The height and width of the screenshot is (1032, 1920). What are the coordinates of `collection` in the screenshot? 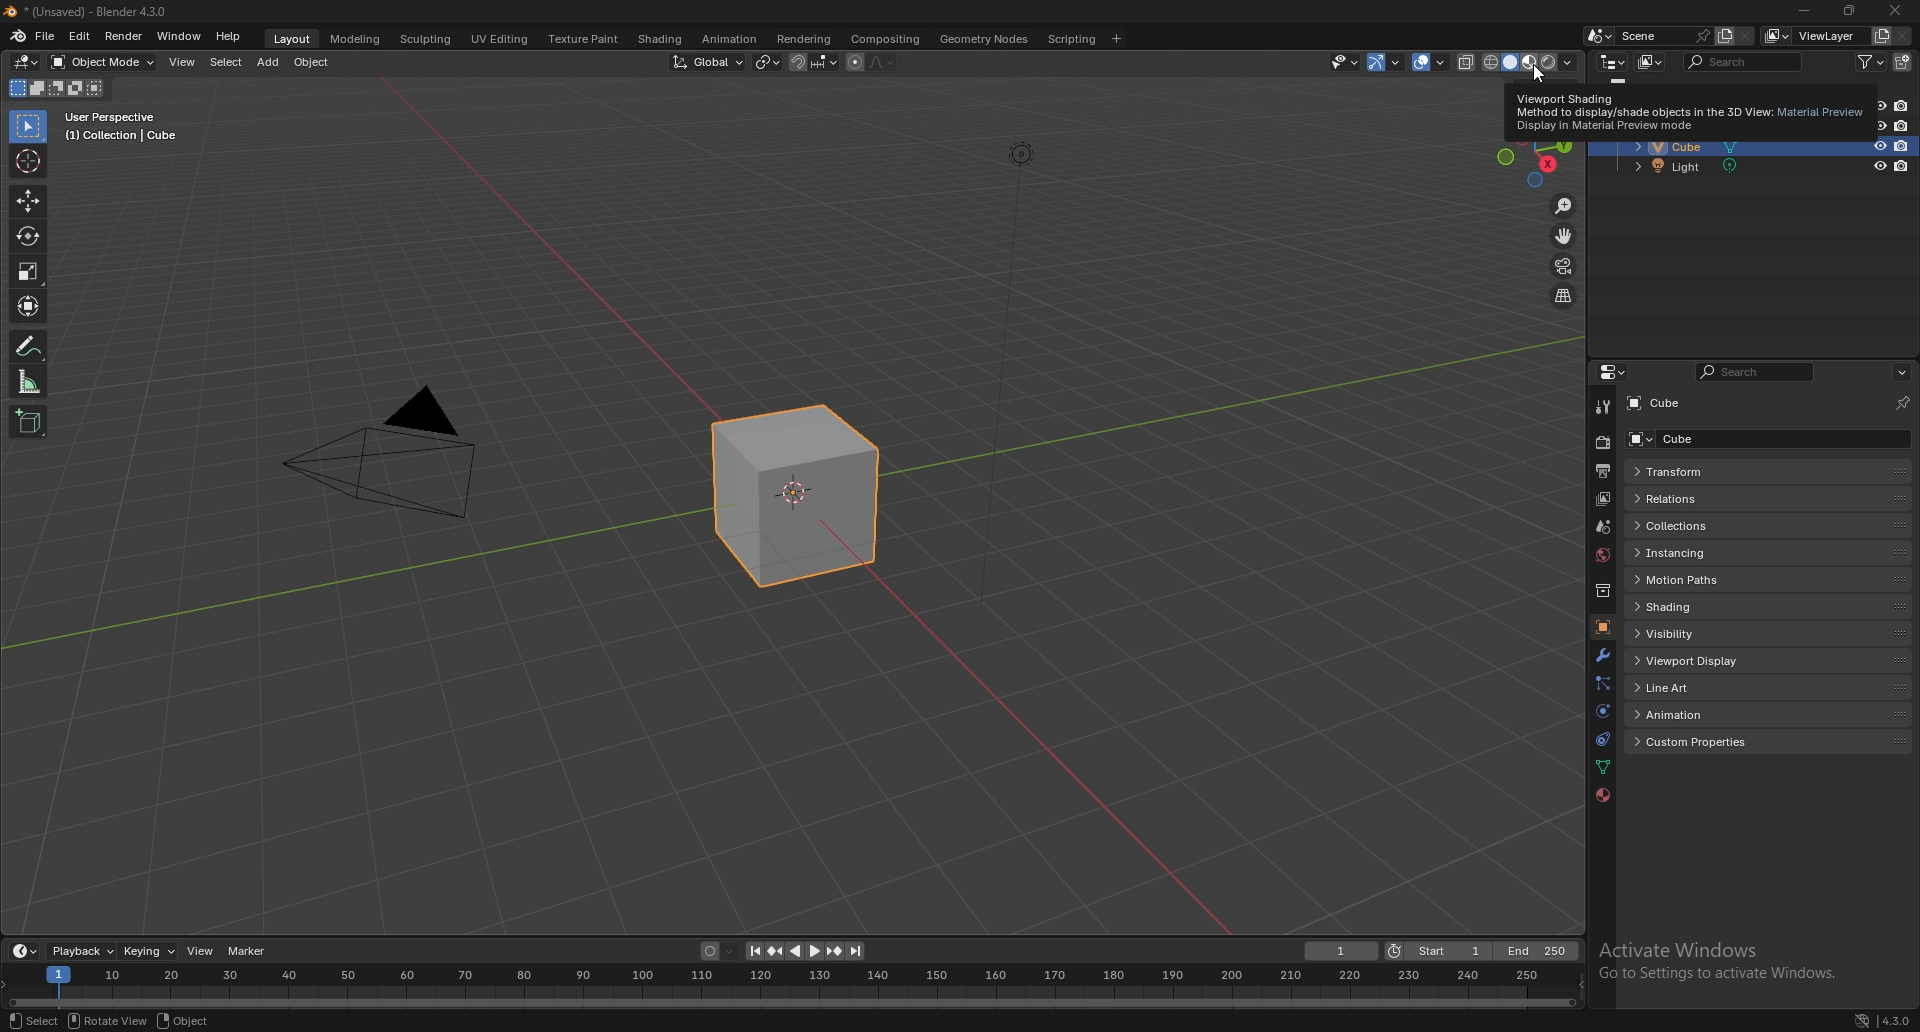 It's located at (1603, 590).